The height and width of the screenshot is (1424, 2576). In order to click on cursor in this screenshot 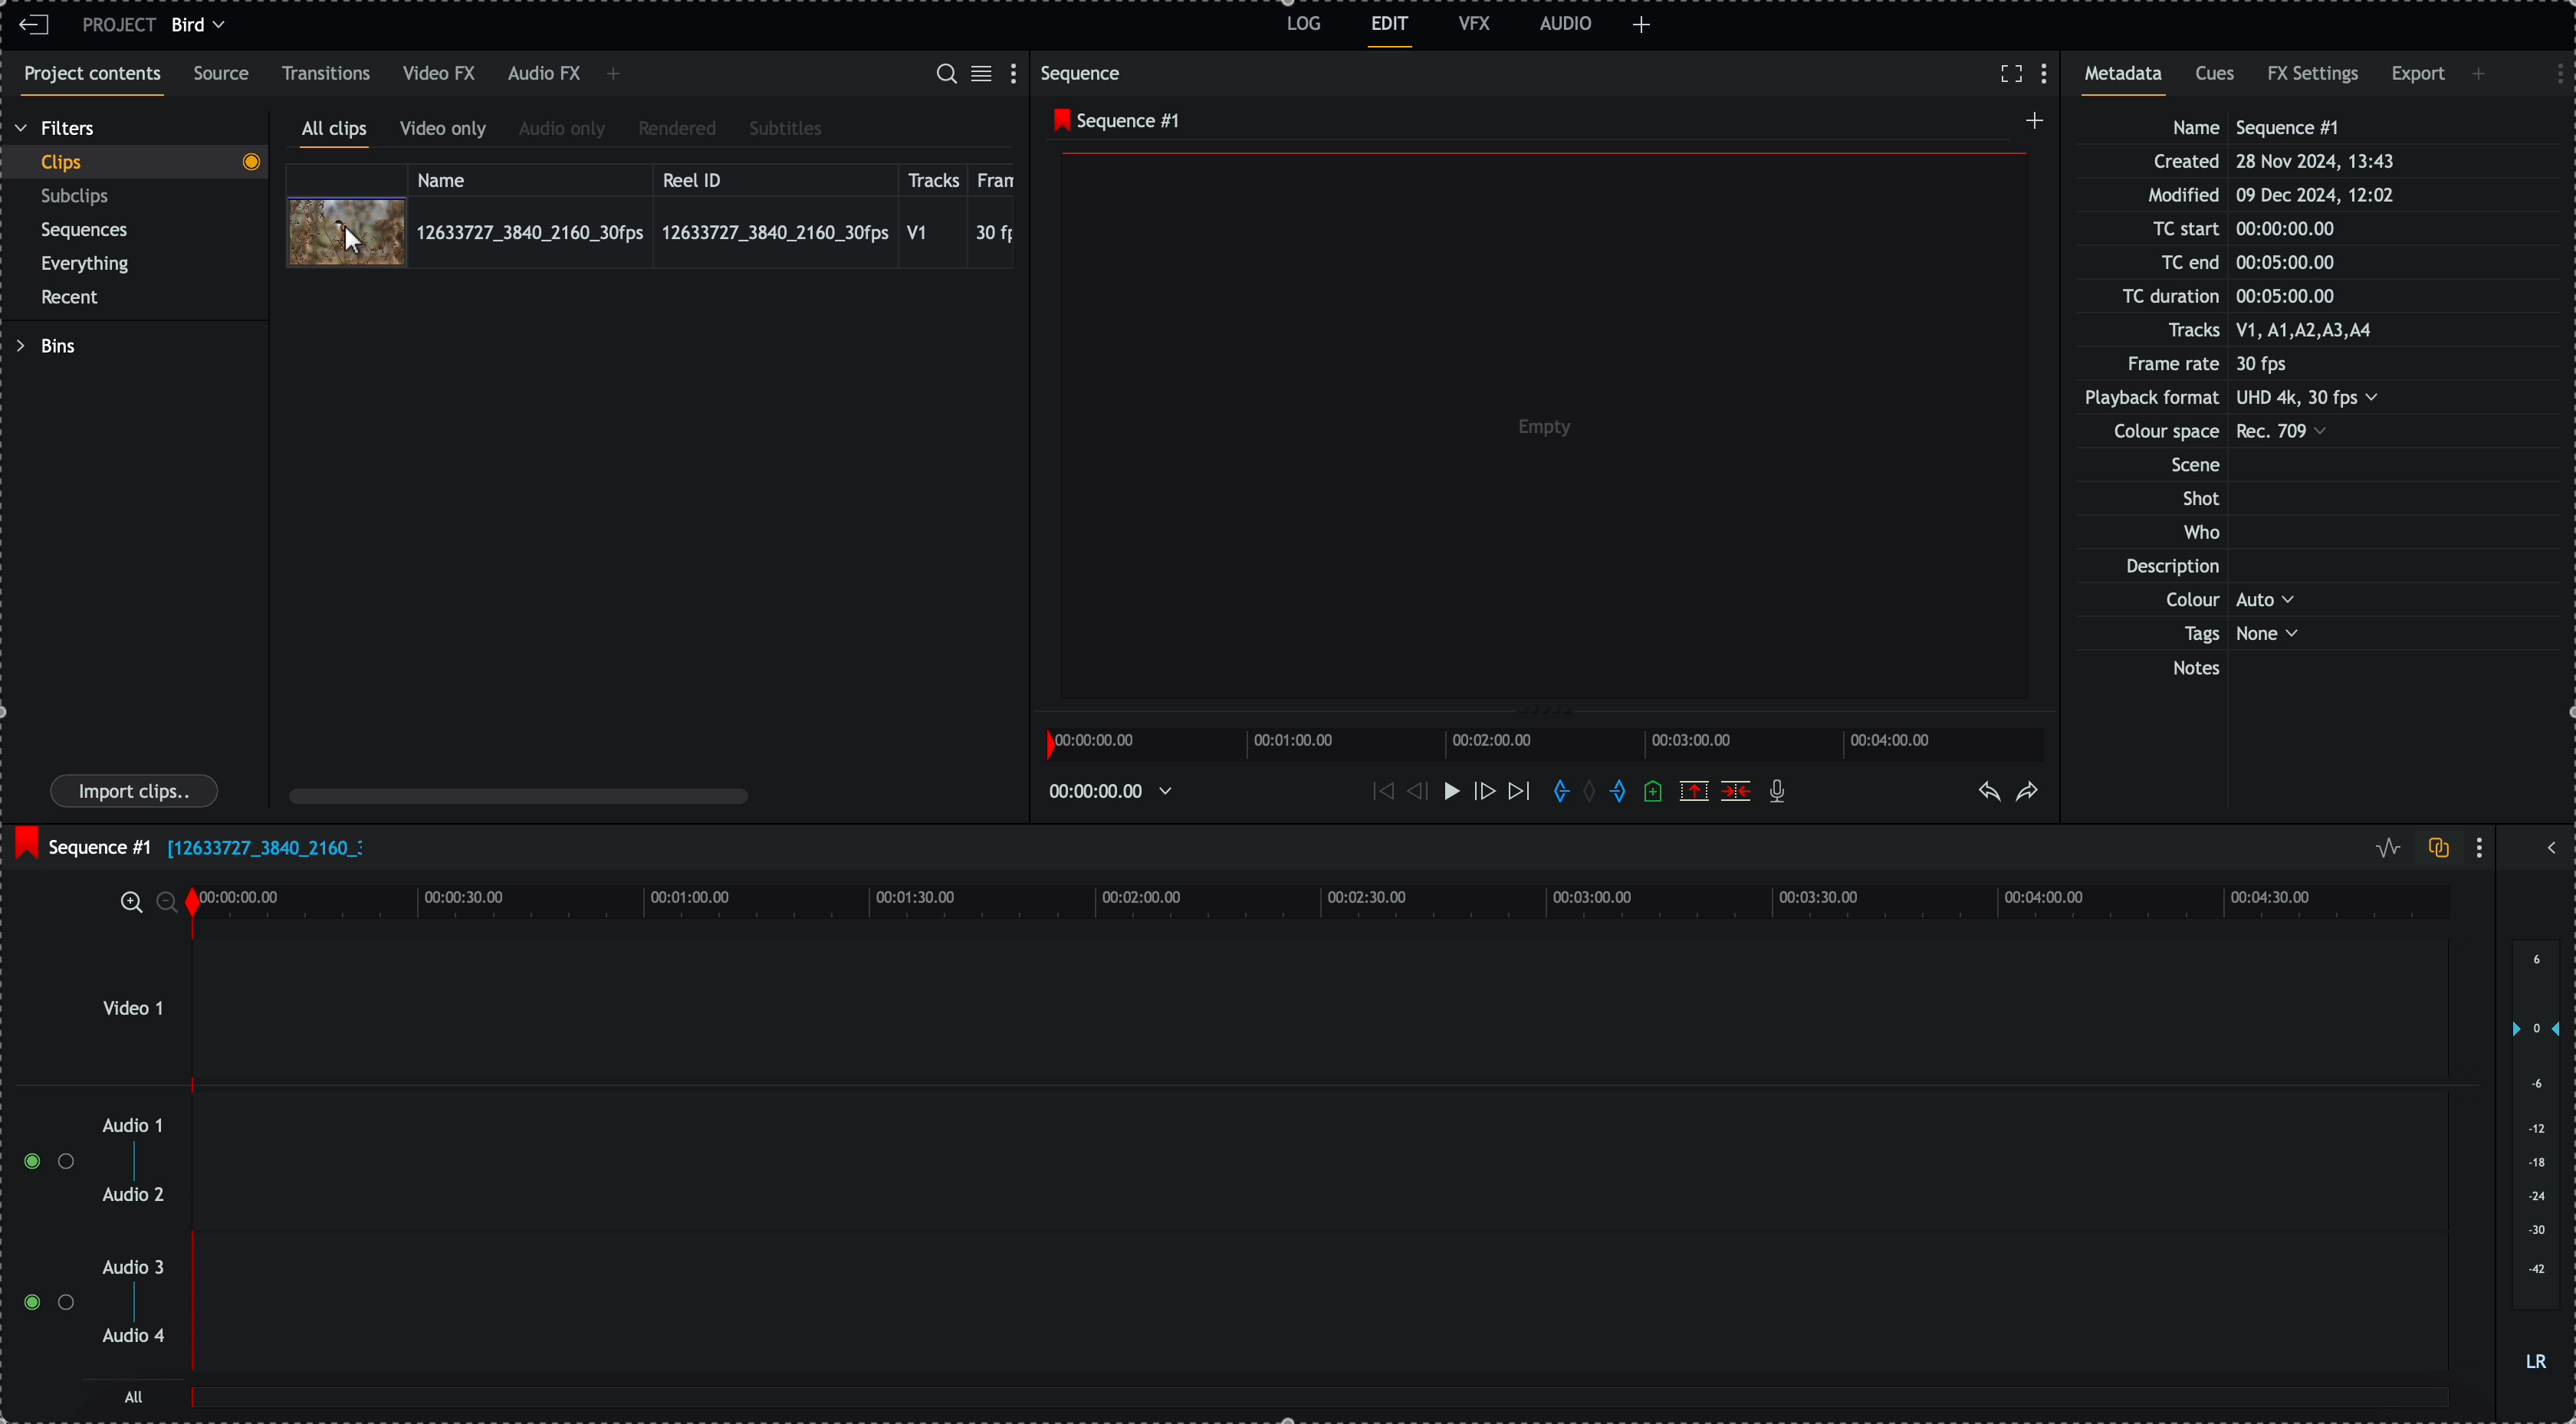, I will do `click(359, 244)`.